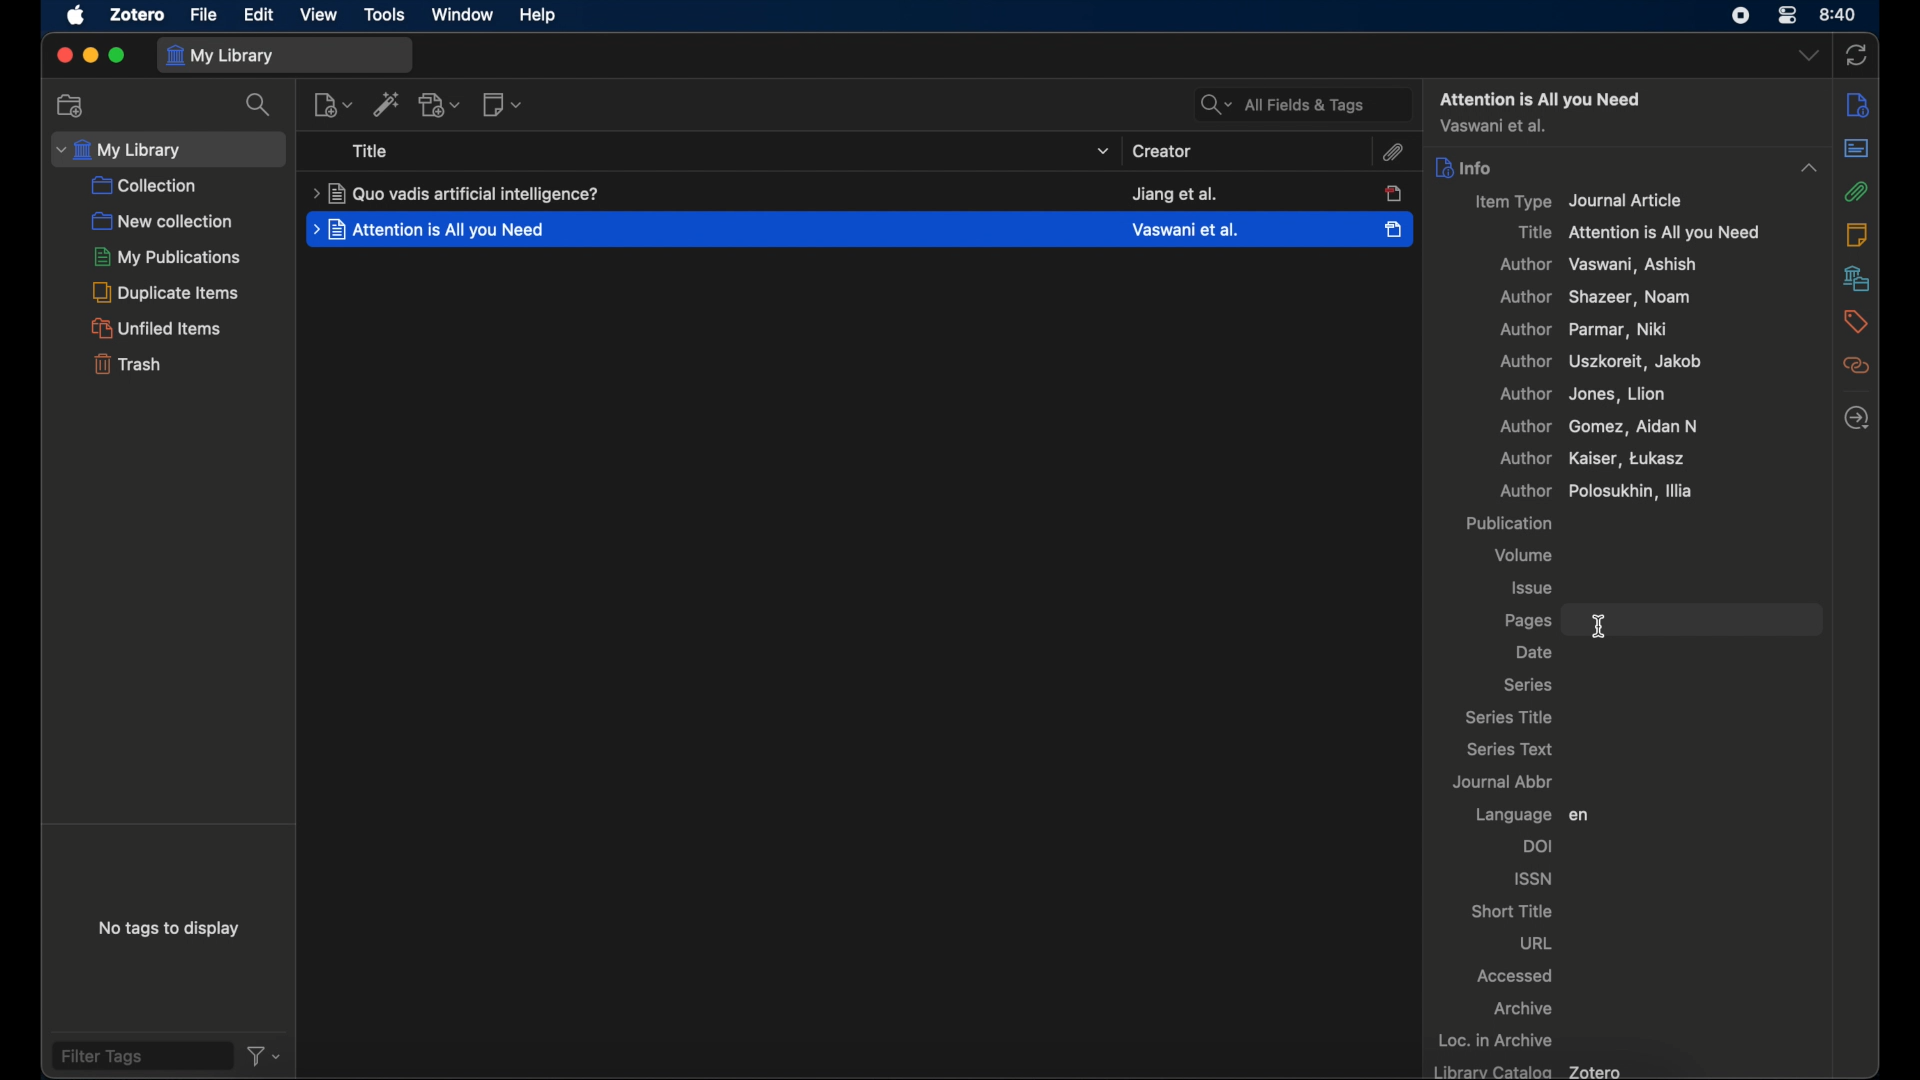 This screenshot has height=1080, width=1920. What do you see at coordinates (259, 17) in the screenshot?
I see `edit` at bounding box center [259, 17].